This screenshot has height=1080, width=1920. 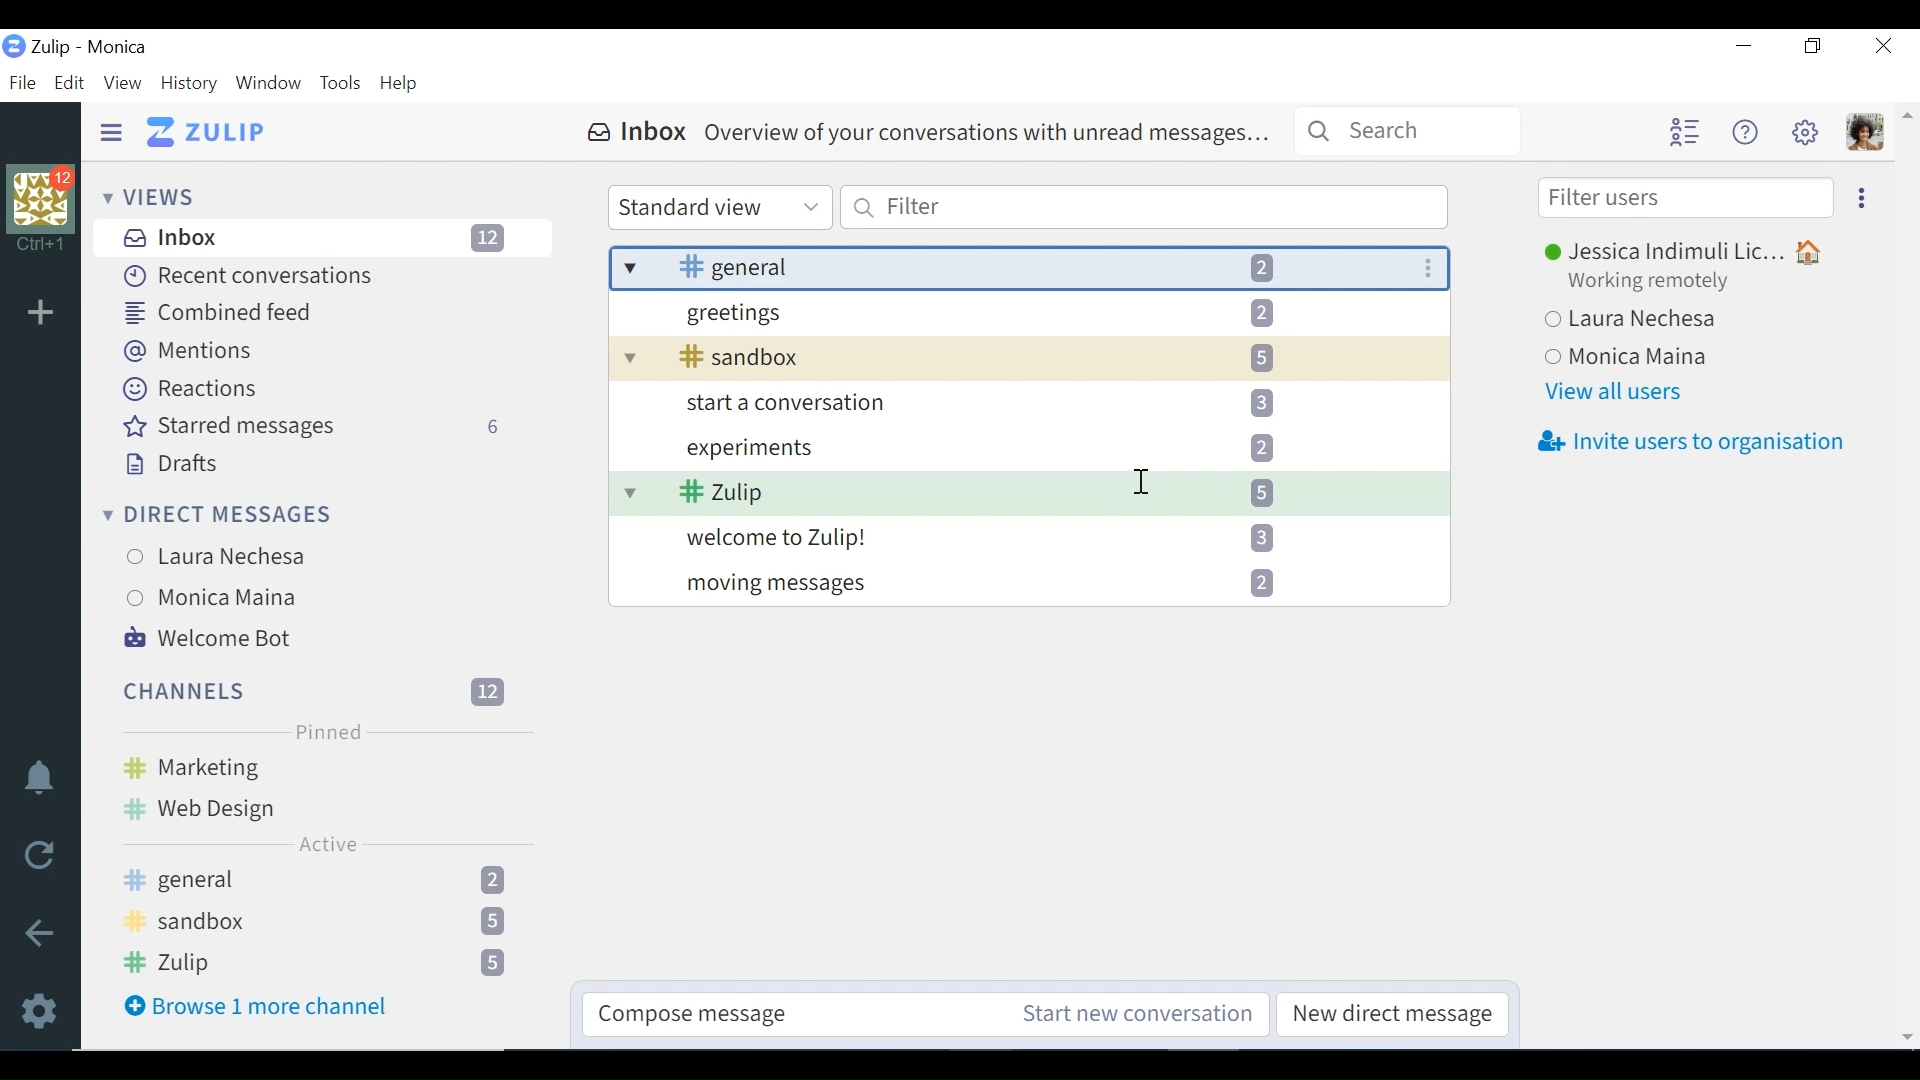 I want to click on greetings, so click(x=997, y=313).